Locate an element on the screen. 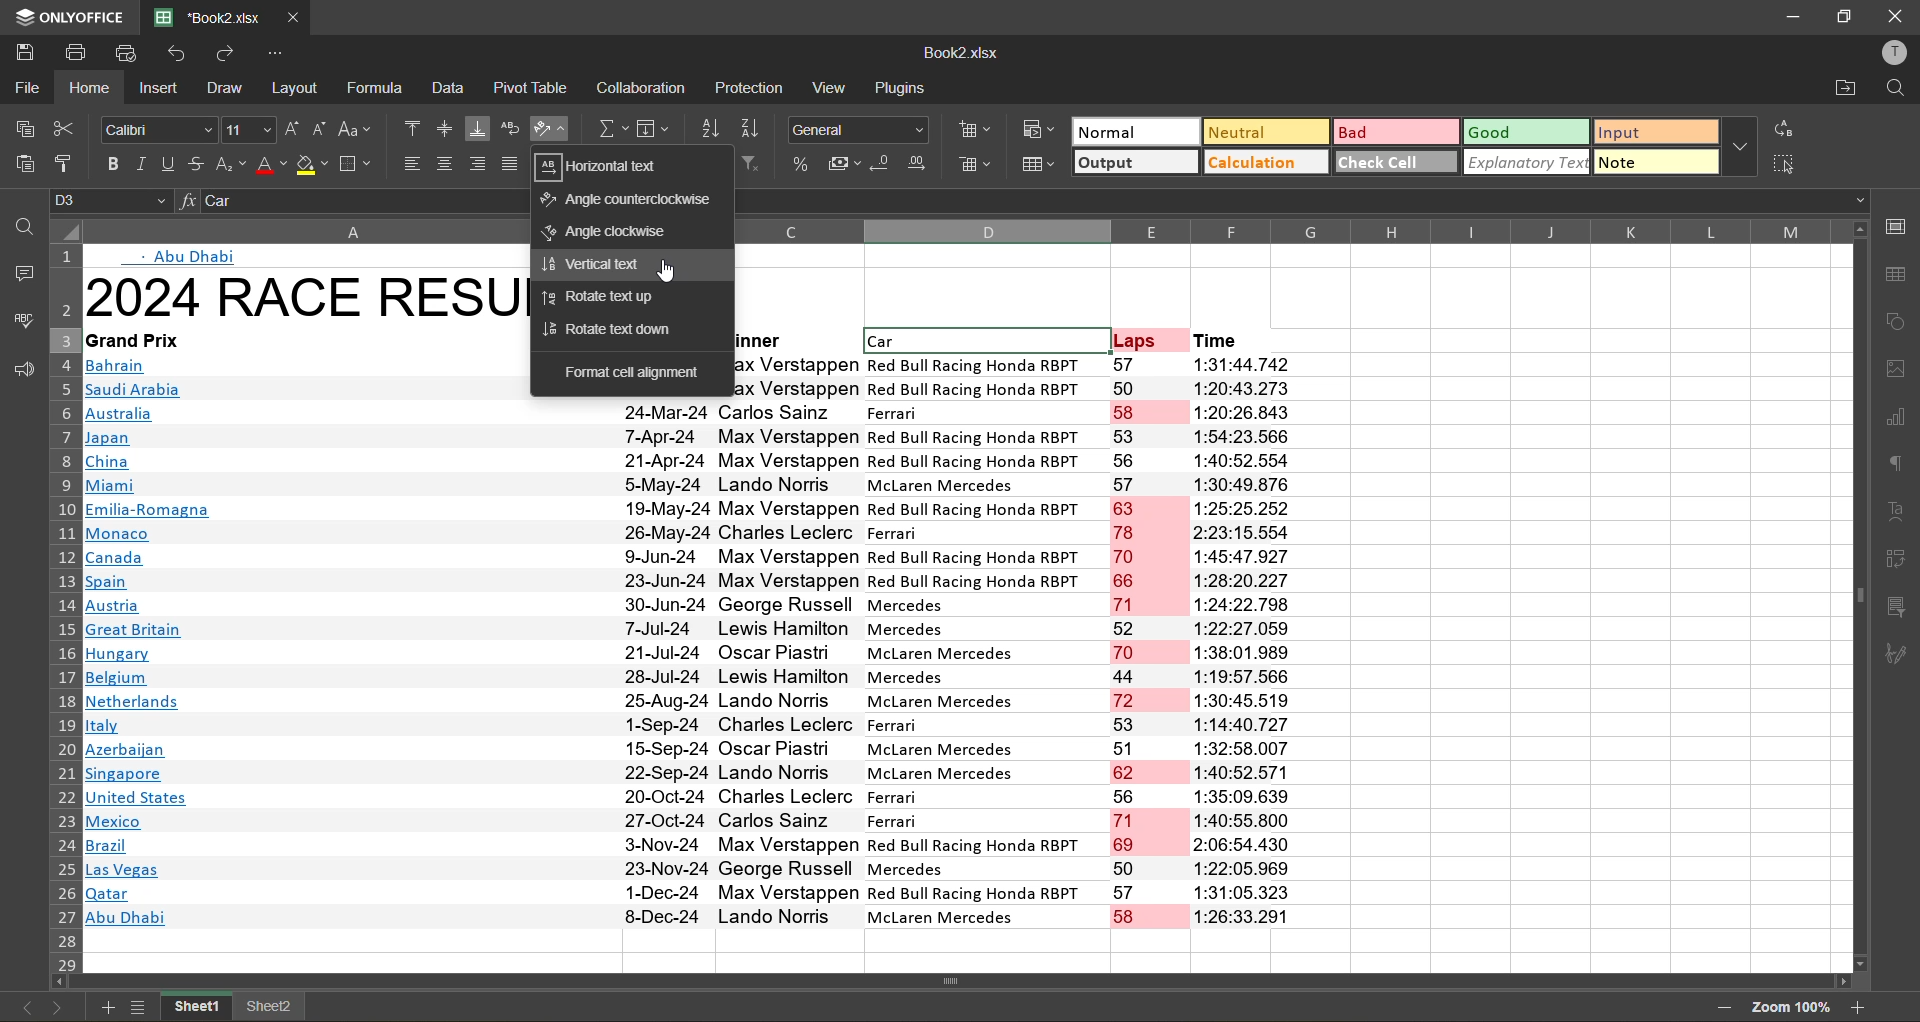 The height and width of the screenshot is (1022, 1920). font style is located at coordinates (160, 131).